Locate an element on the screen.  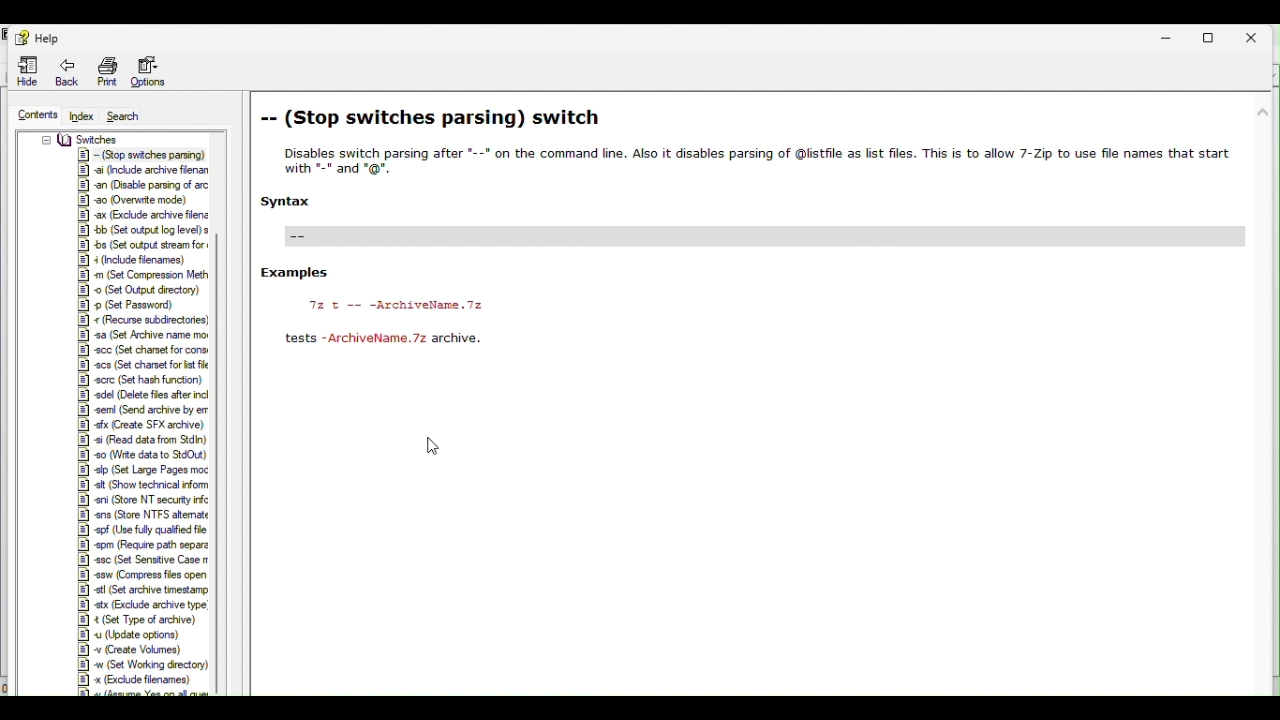
 is located at coordinates (144, 439).